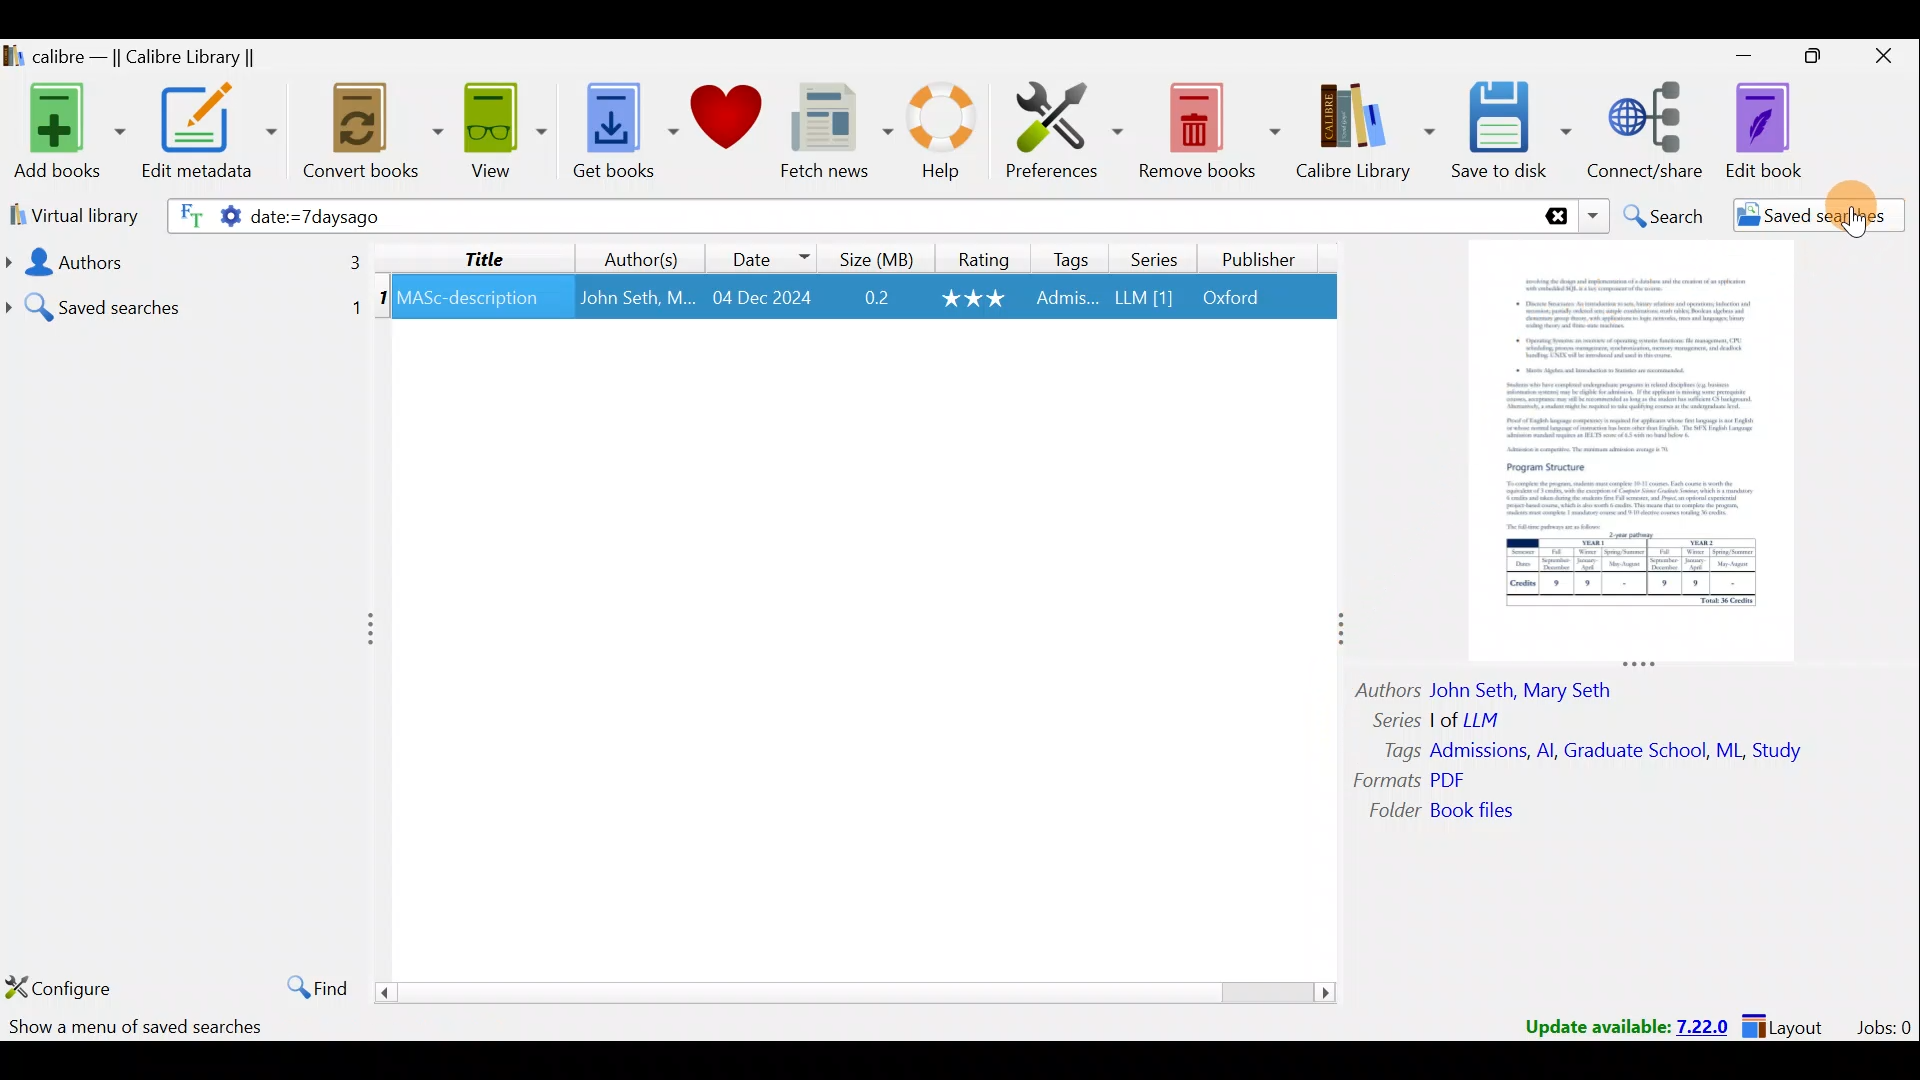 This screenshot has width=1920, height=1080. What do you see at coordinates (1804, 60) in the screenshot?
I see `Maximize` at bounding box center [1804, 60].